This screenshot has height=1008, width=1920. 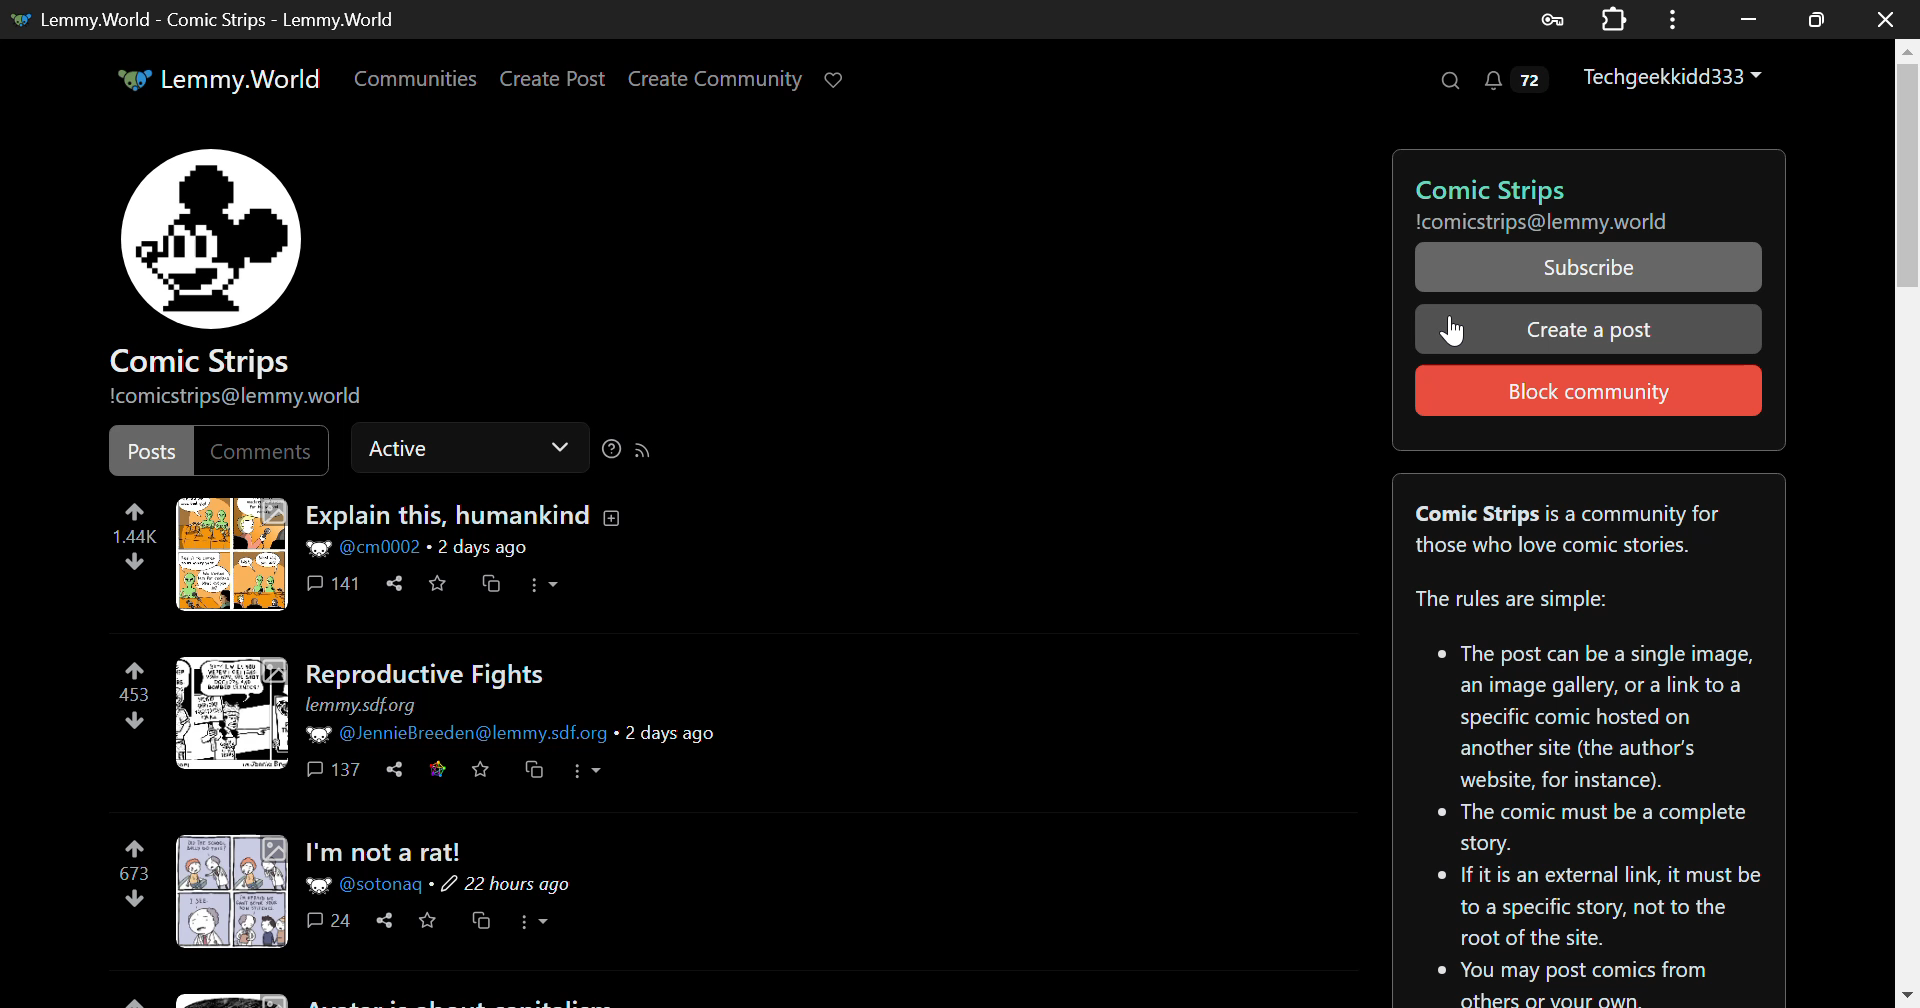 What do you see at coordinates (330, 922) in the screenshot?
I see `Comments` at bounding box center [330, 922].